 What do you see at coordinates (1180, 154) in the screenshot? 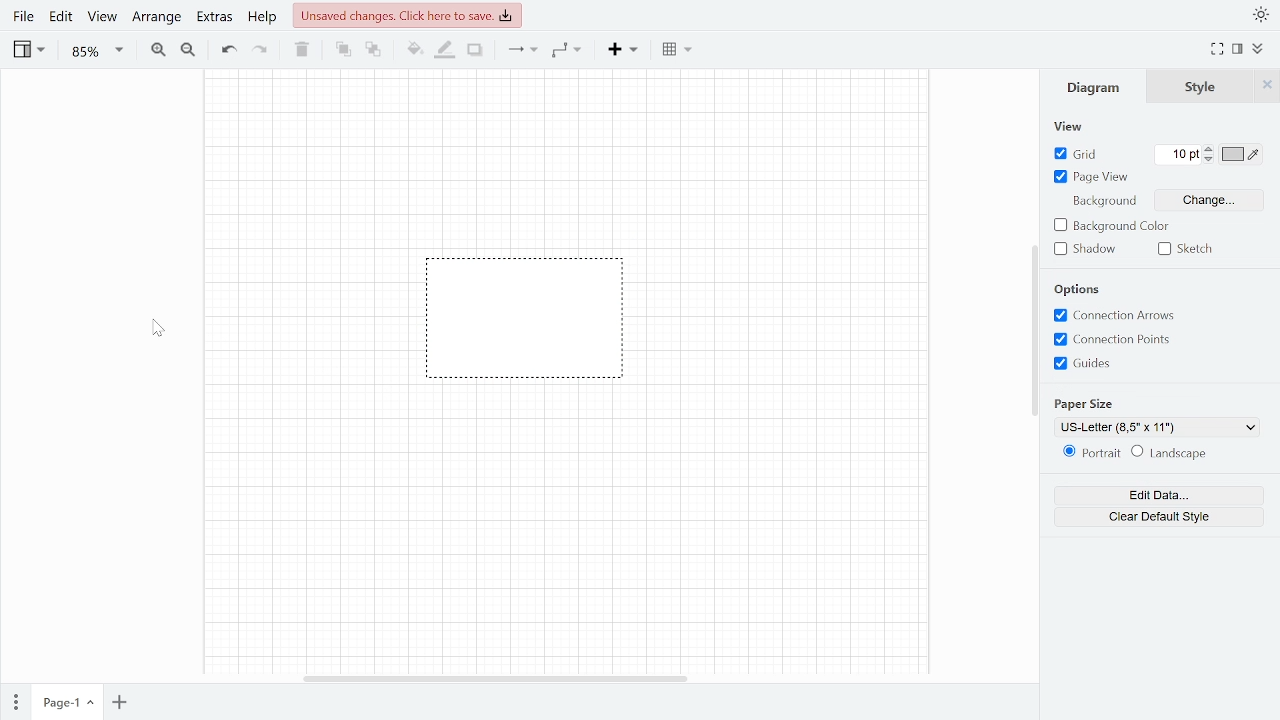
I see `Grid count` at bounding box center [1180, 154].